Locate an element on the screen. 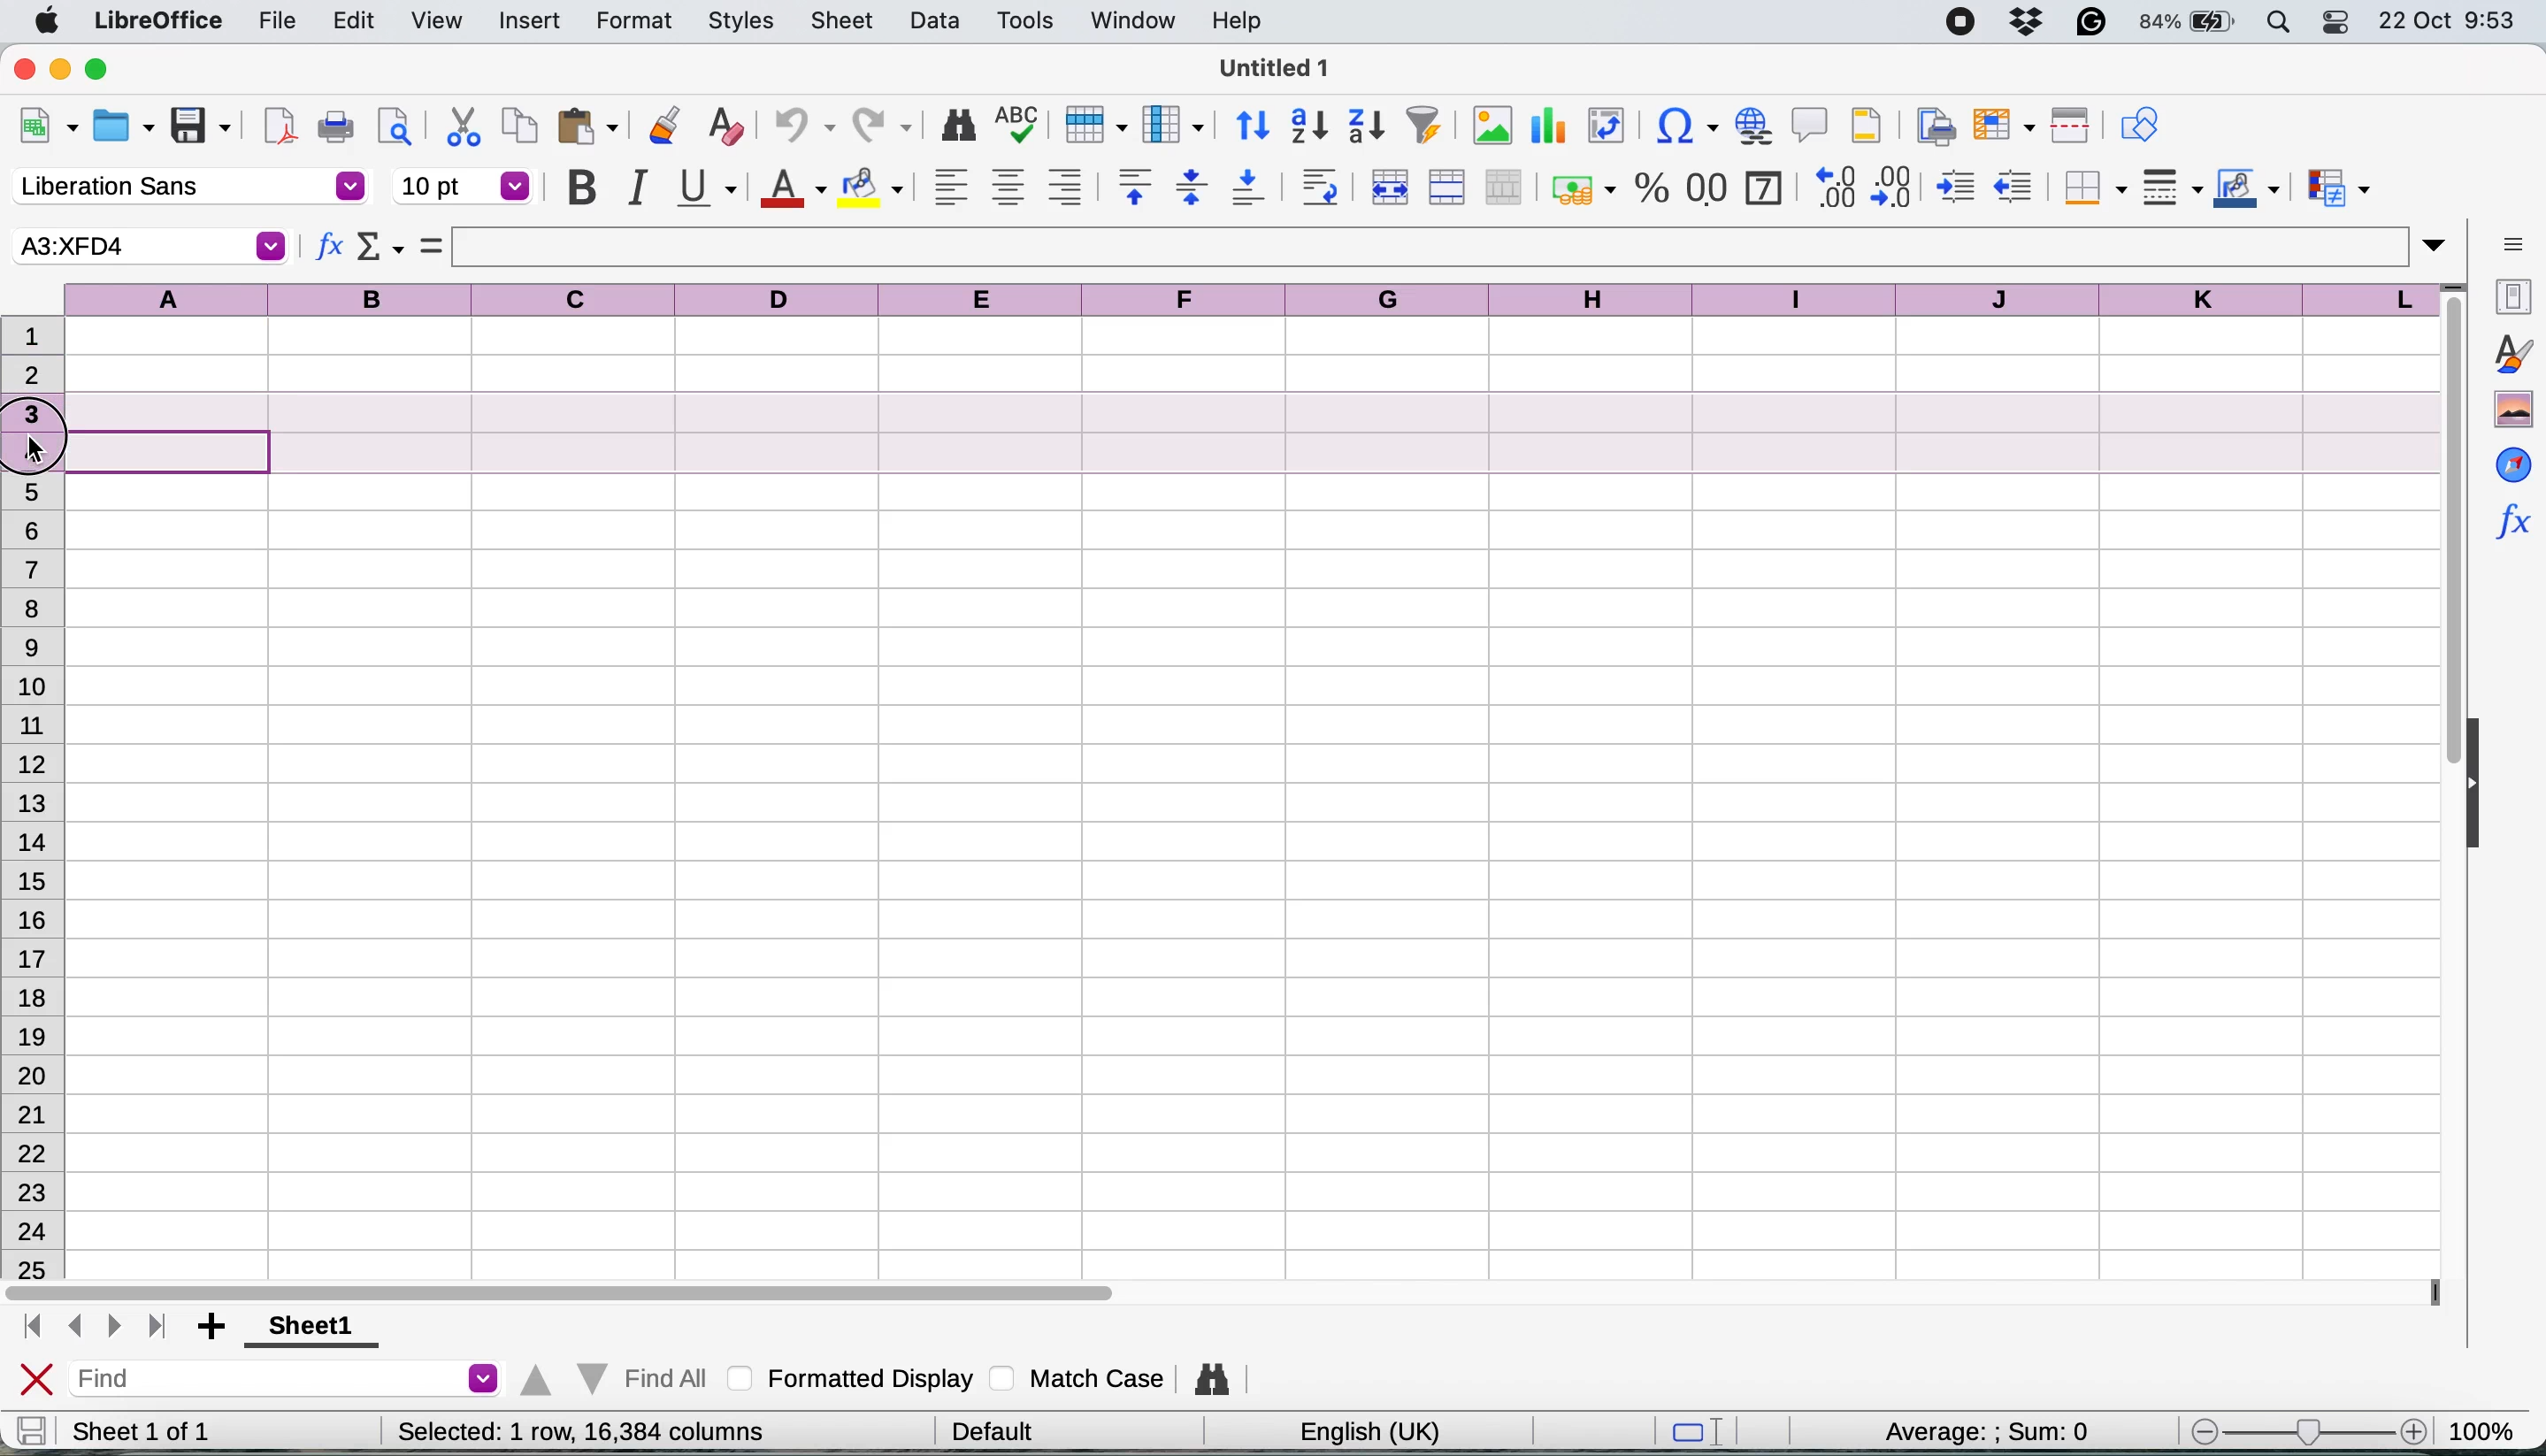 The height and width of the screenshot is (1456, 2546). wrap text is located at coordinates (1320, 186).